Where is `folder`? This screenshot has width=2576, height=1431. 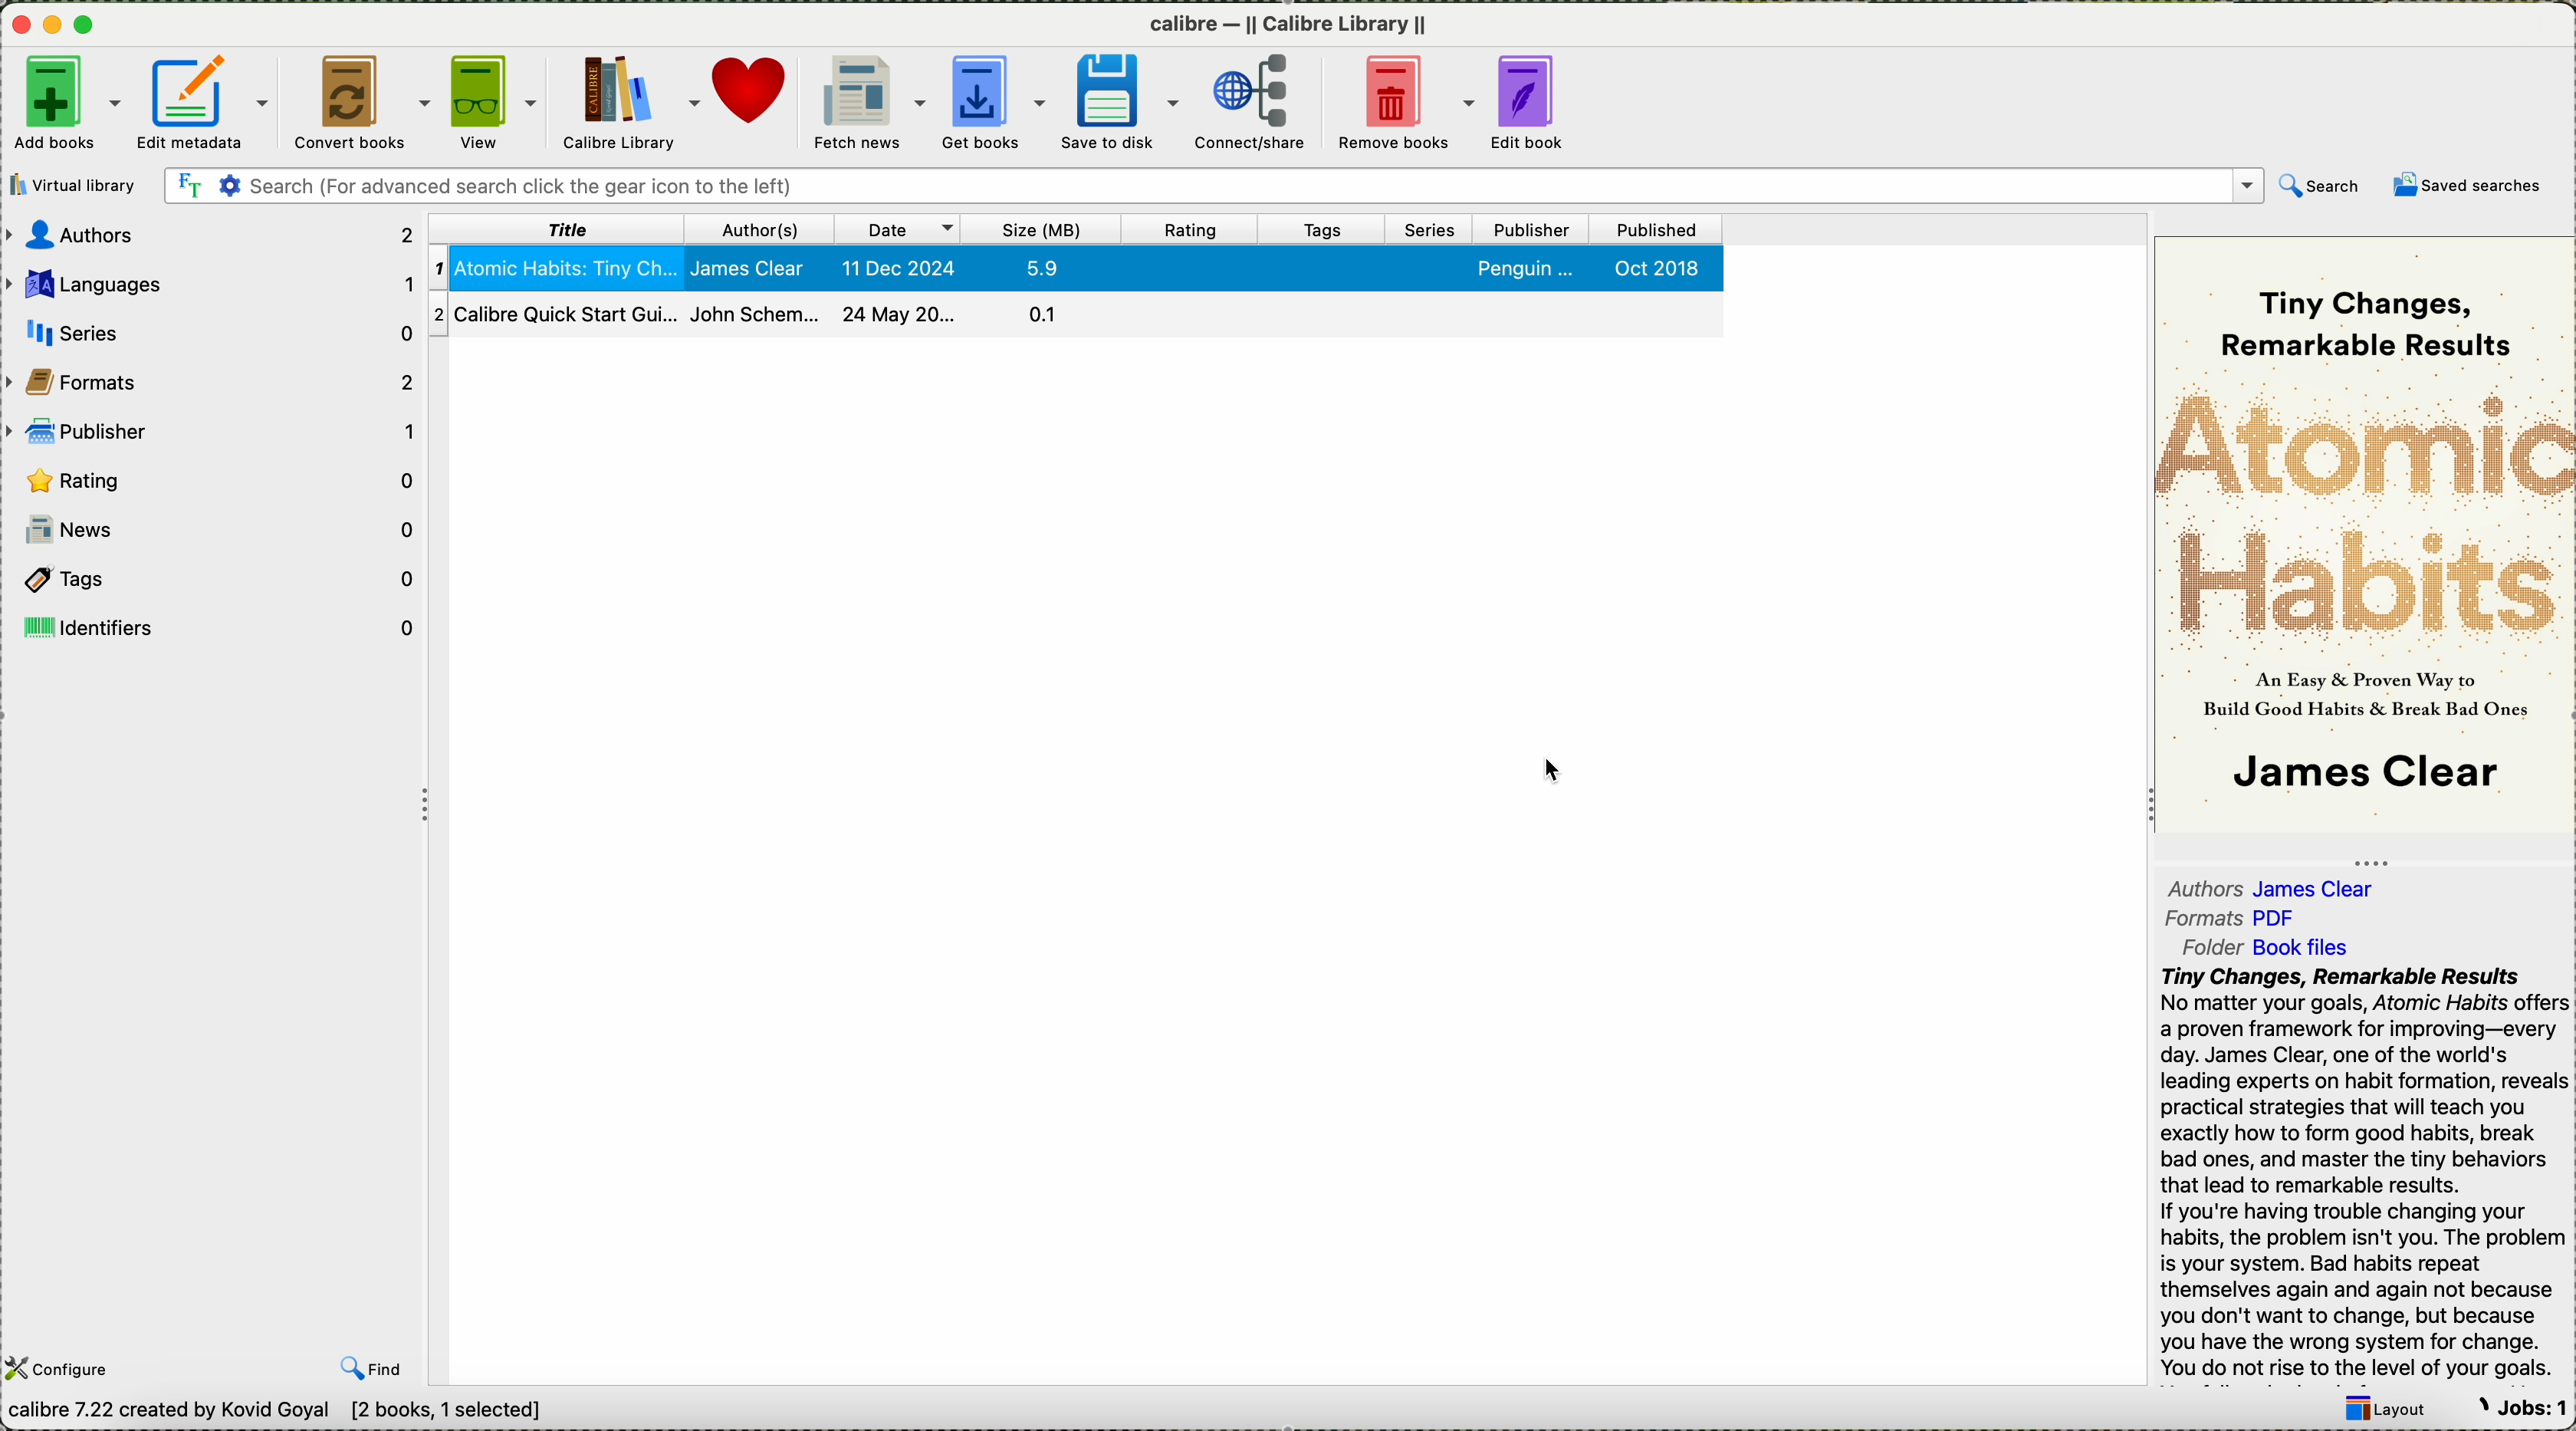
folder is located at coordinates (2273, 948).